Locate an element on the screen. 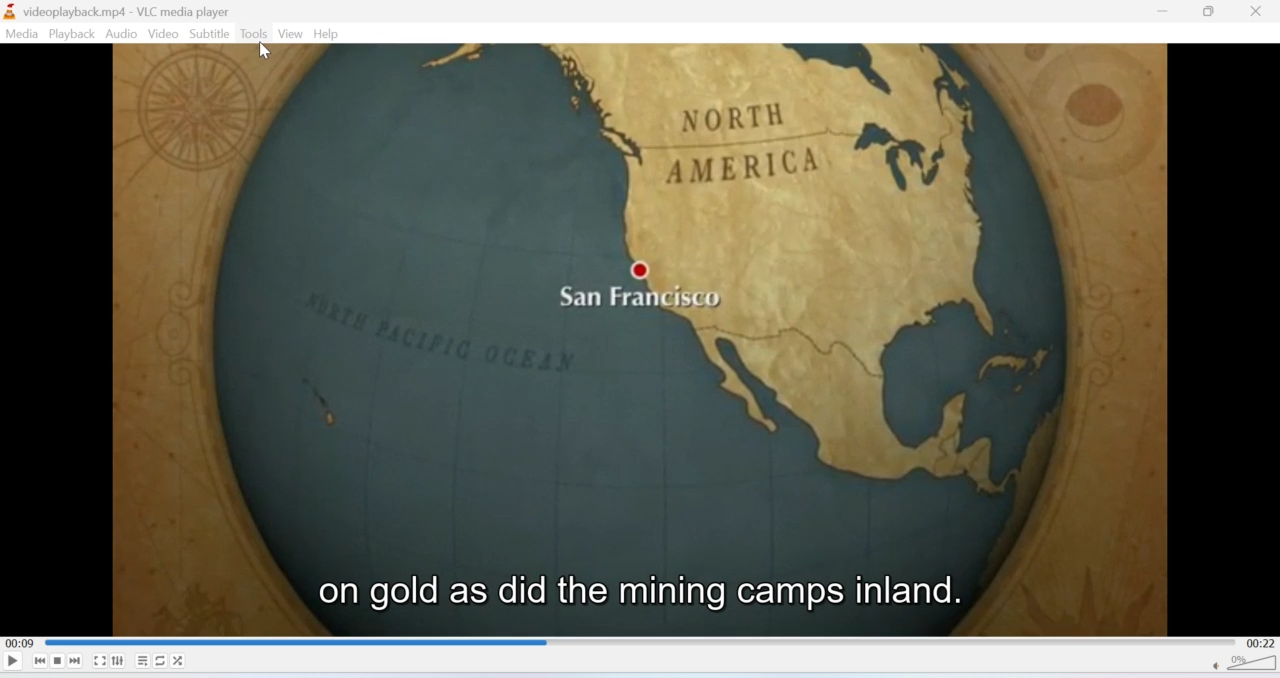 The image size is (1280, 678). Close is located at coordinates (1257, 12).